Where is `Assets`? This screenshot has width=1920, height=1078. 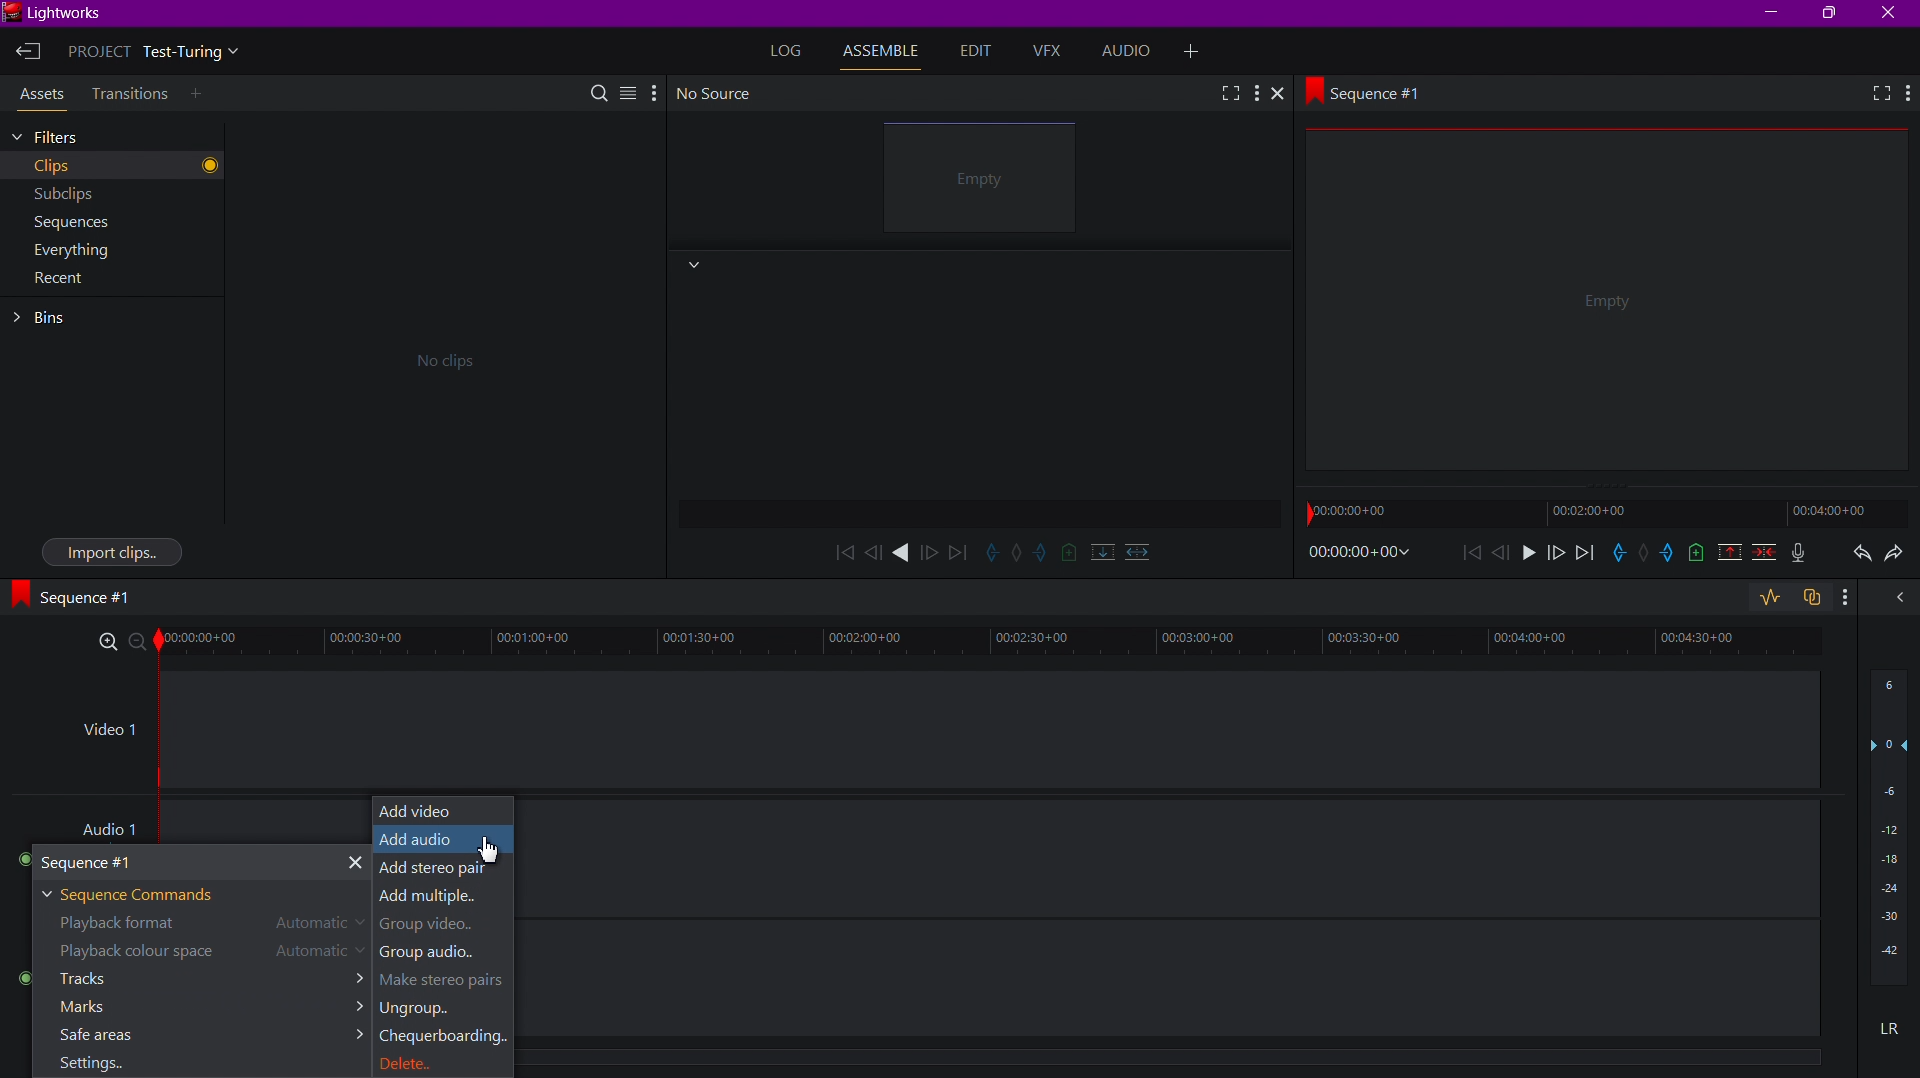
Assets is located at coordinates (38, 97).